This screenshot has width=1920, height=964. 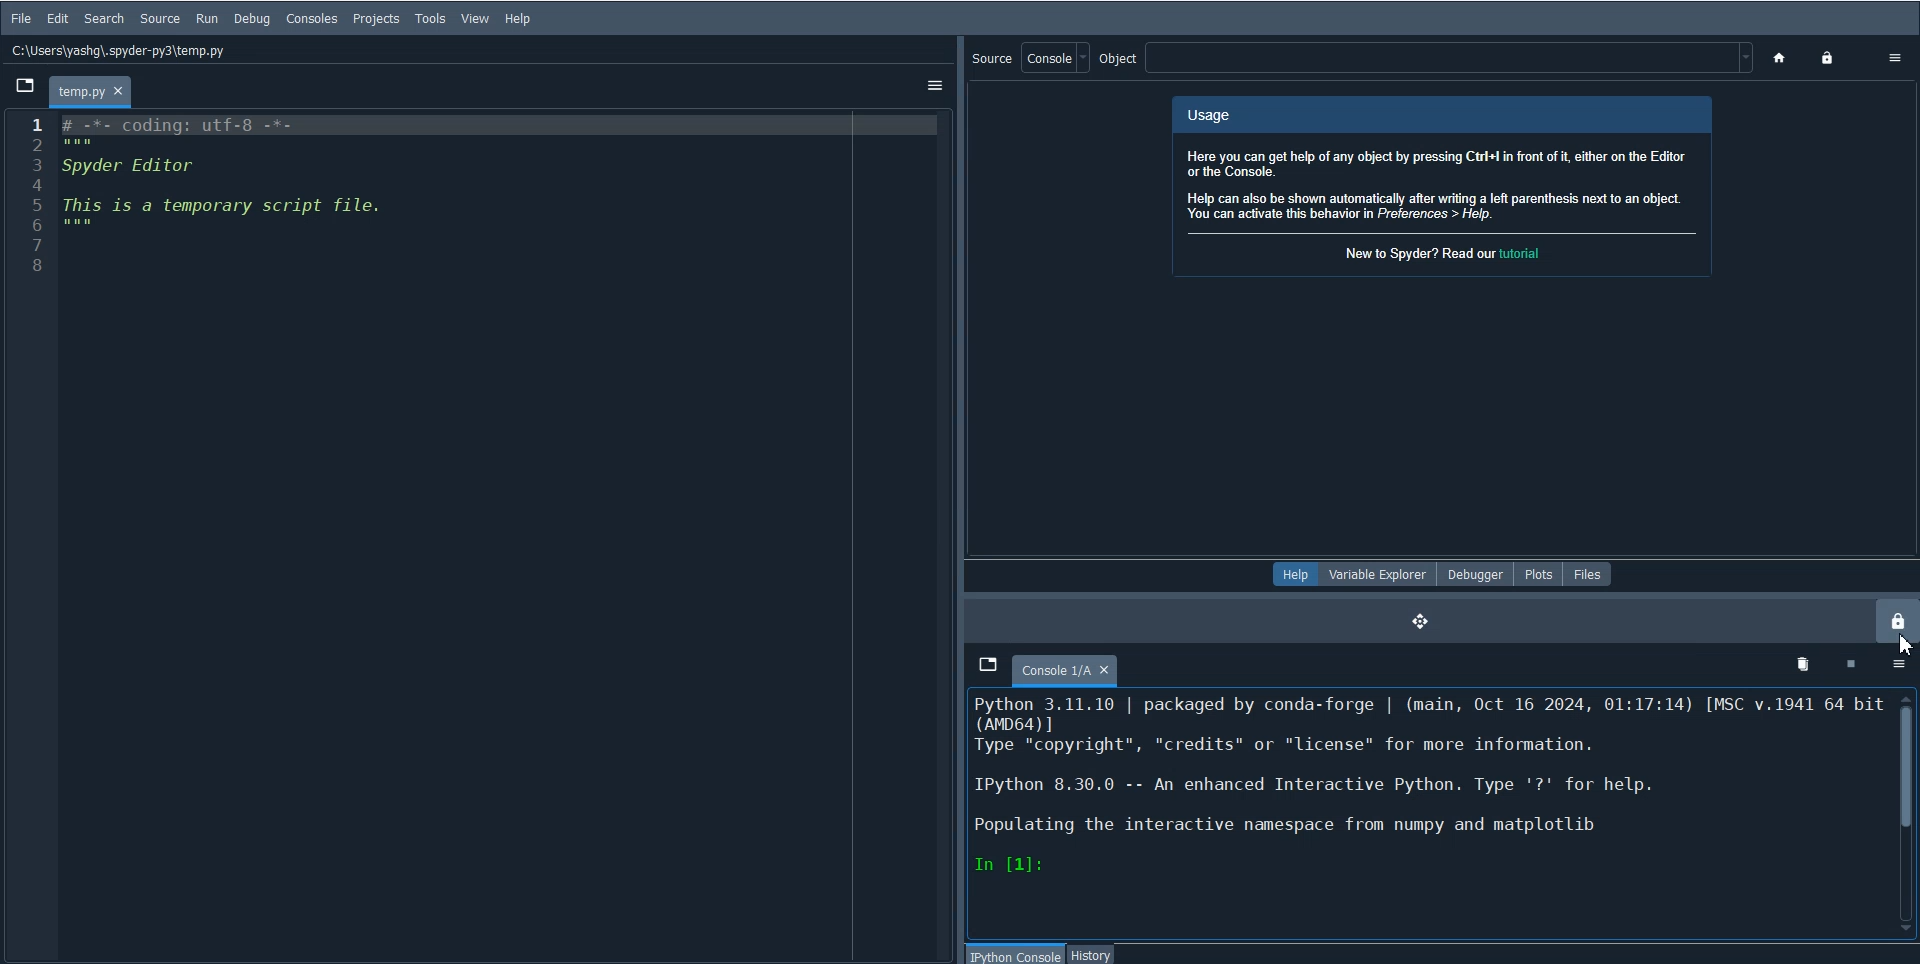 What do you see at coordinates (1908, 809) in the screenshot?
I see `Vertical scroll bar` at bounding box center [1908, 809].